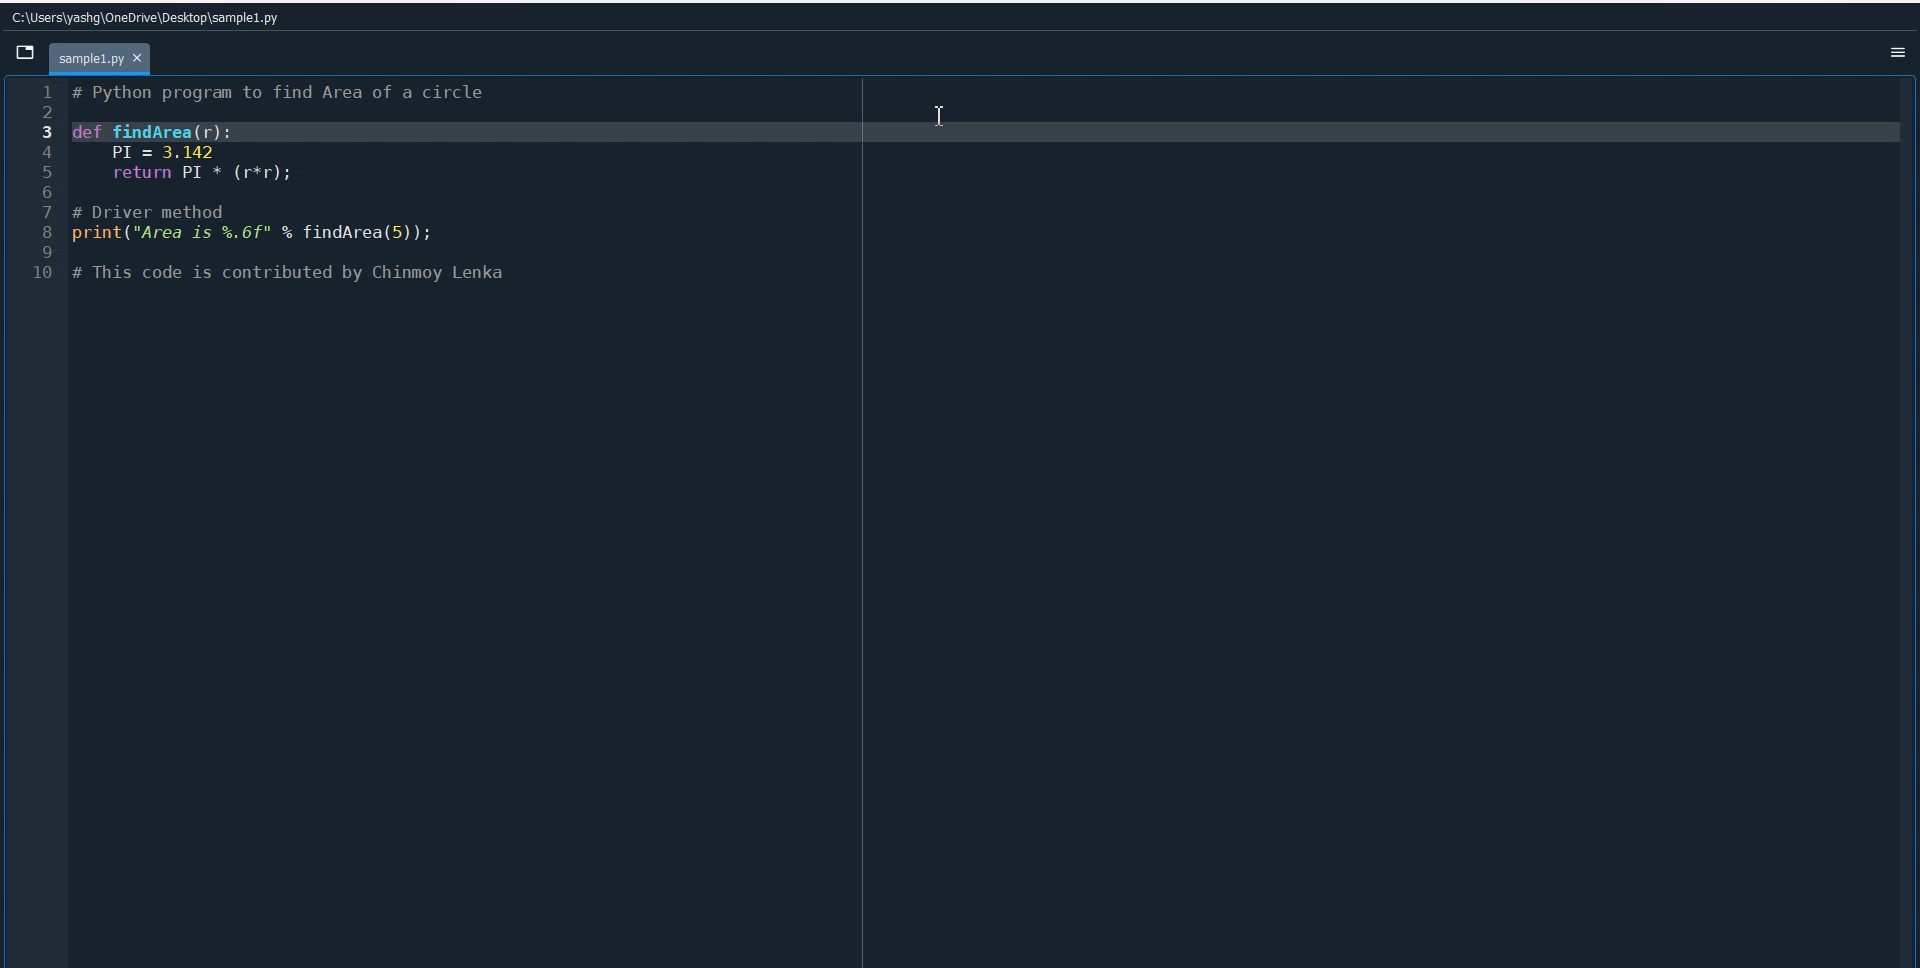 This screenshot has height=968, width=1920. Describe the element at coordinates (26, 53) in the screenshot. I see `Browse tab` at that location.